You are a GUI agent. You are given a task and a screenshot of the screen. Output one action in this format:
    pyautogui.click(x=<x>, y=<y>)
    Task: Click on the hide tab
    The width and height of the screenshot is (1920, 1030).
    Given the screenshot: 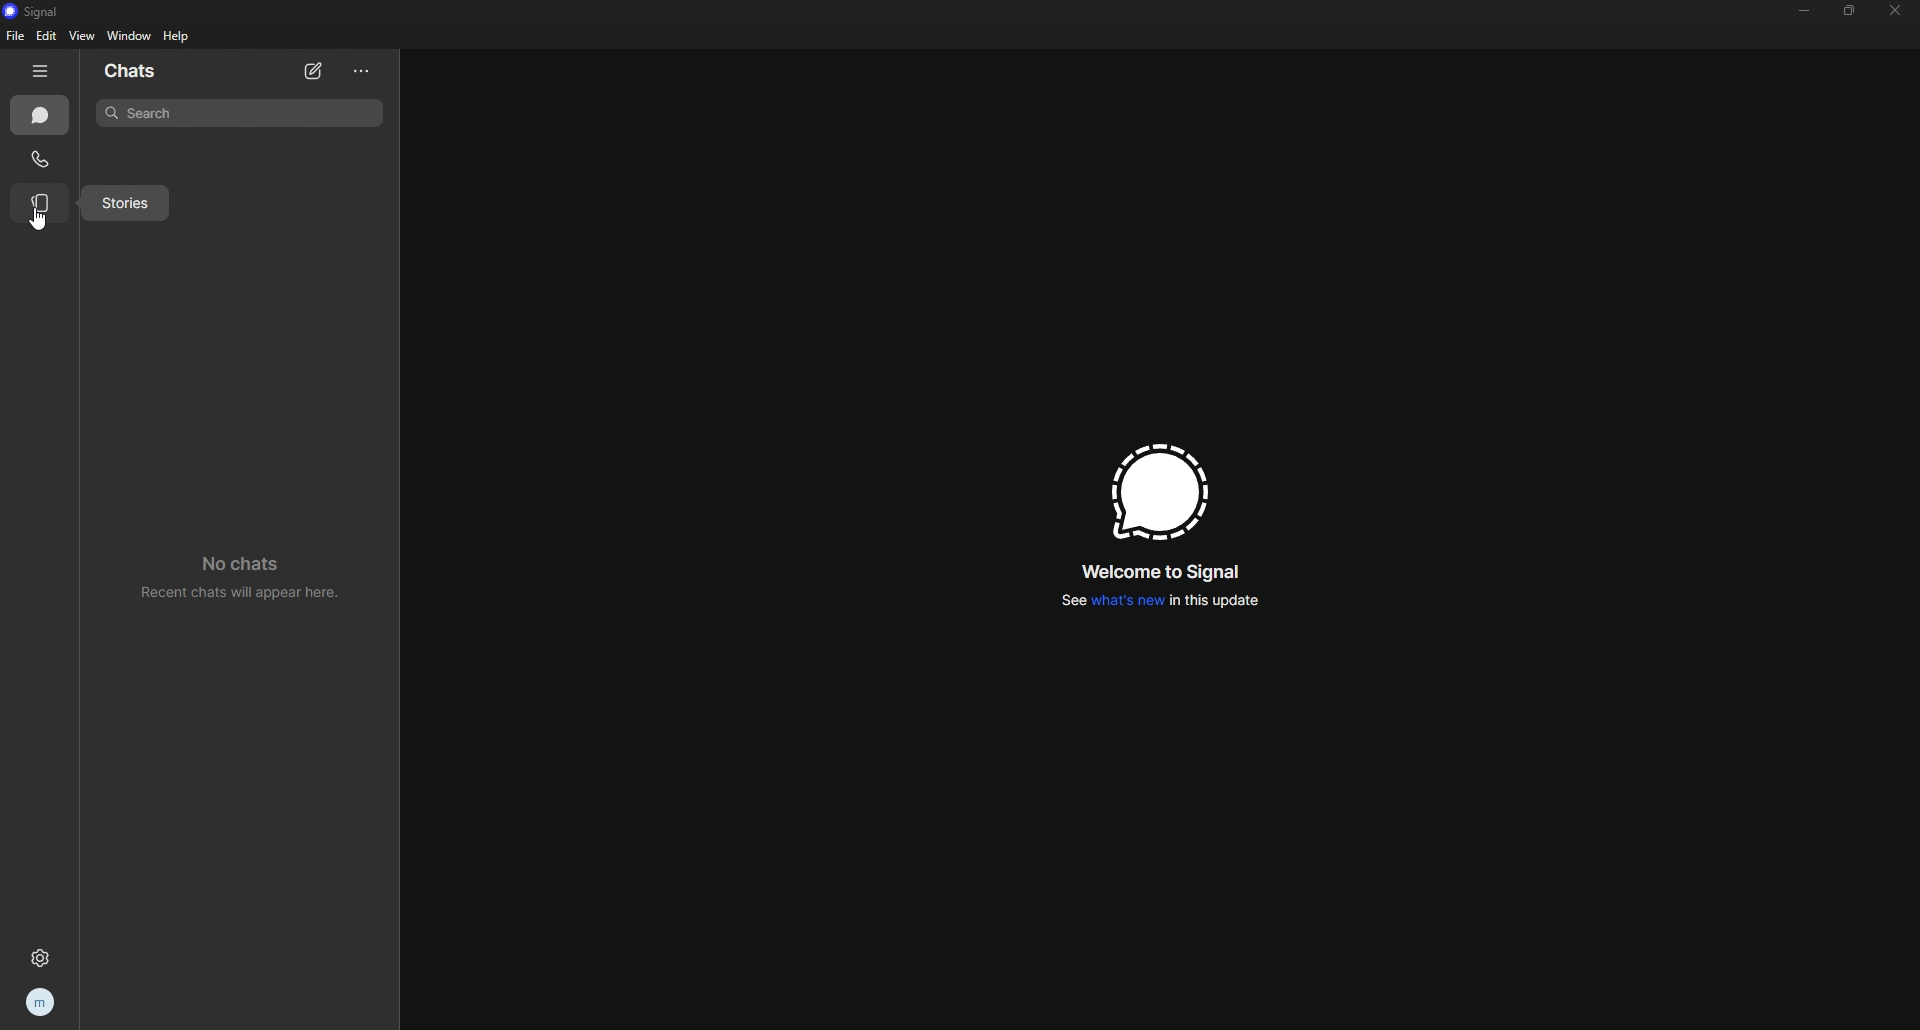 What is the action you would take?
    pyautogui.click(x=40, y=71)
    